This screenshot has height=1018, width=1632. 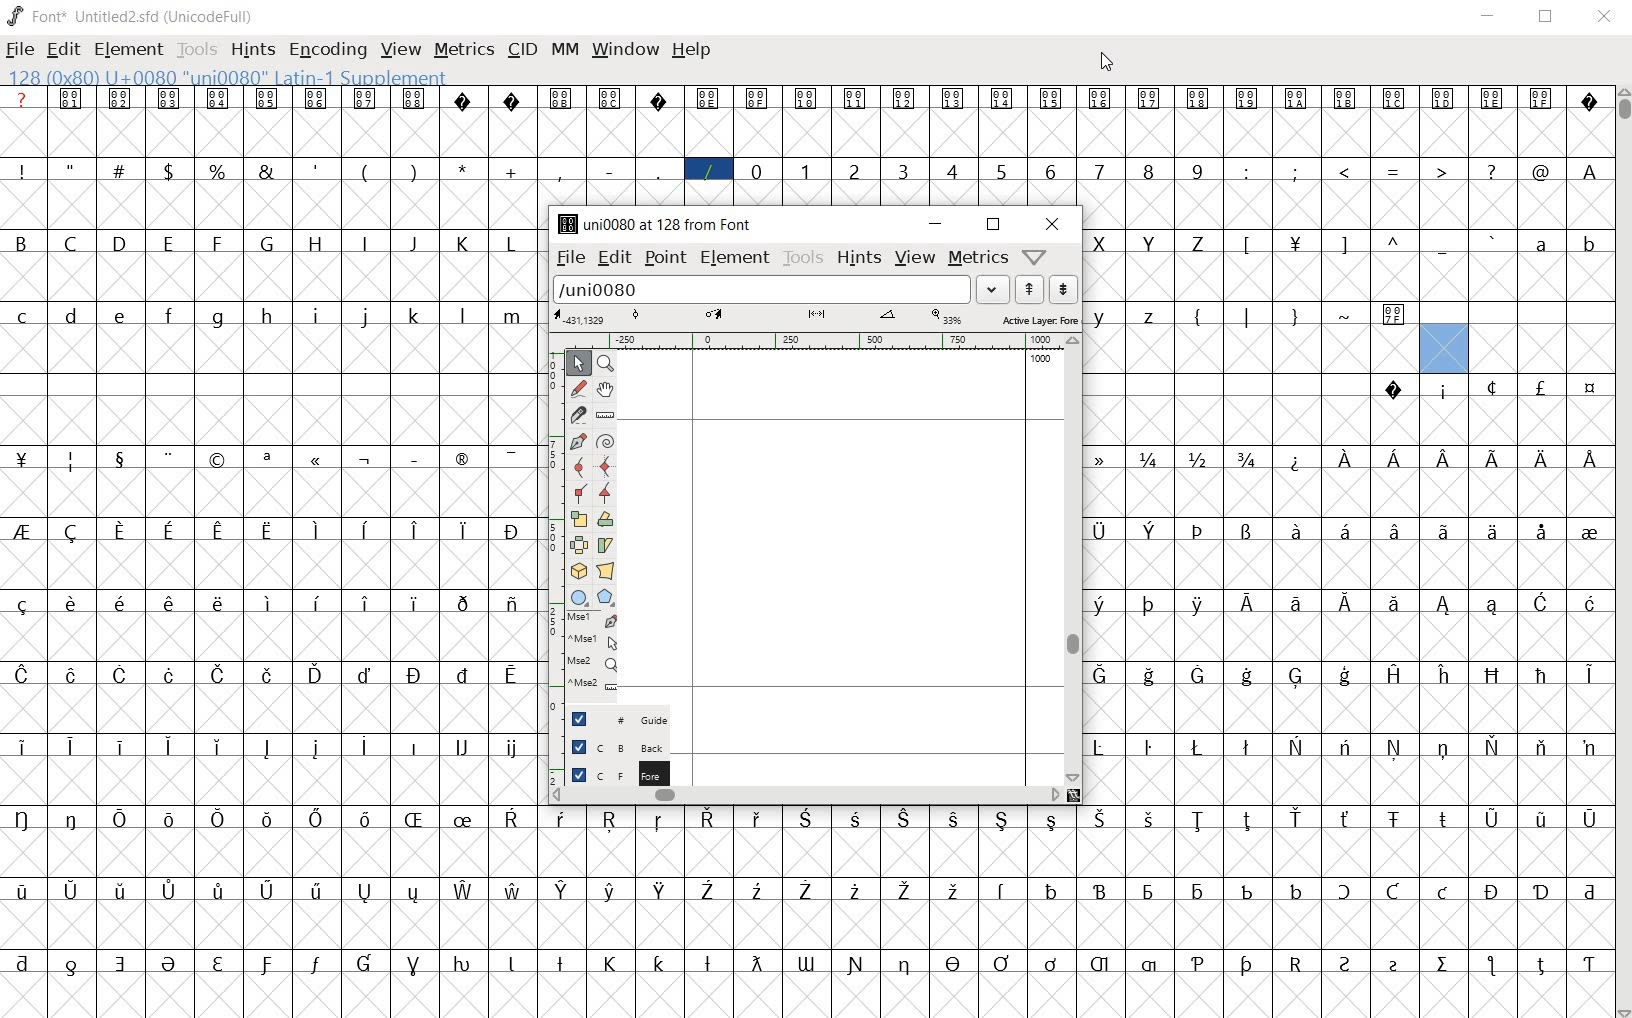 I want to click on glyph, so click(x=1443, y=247).